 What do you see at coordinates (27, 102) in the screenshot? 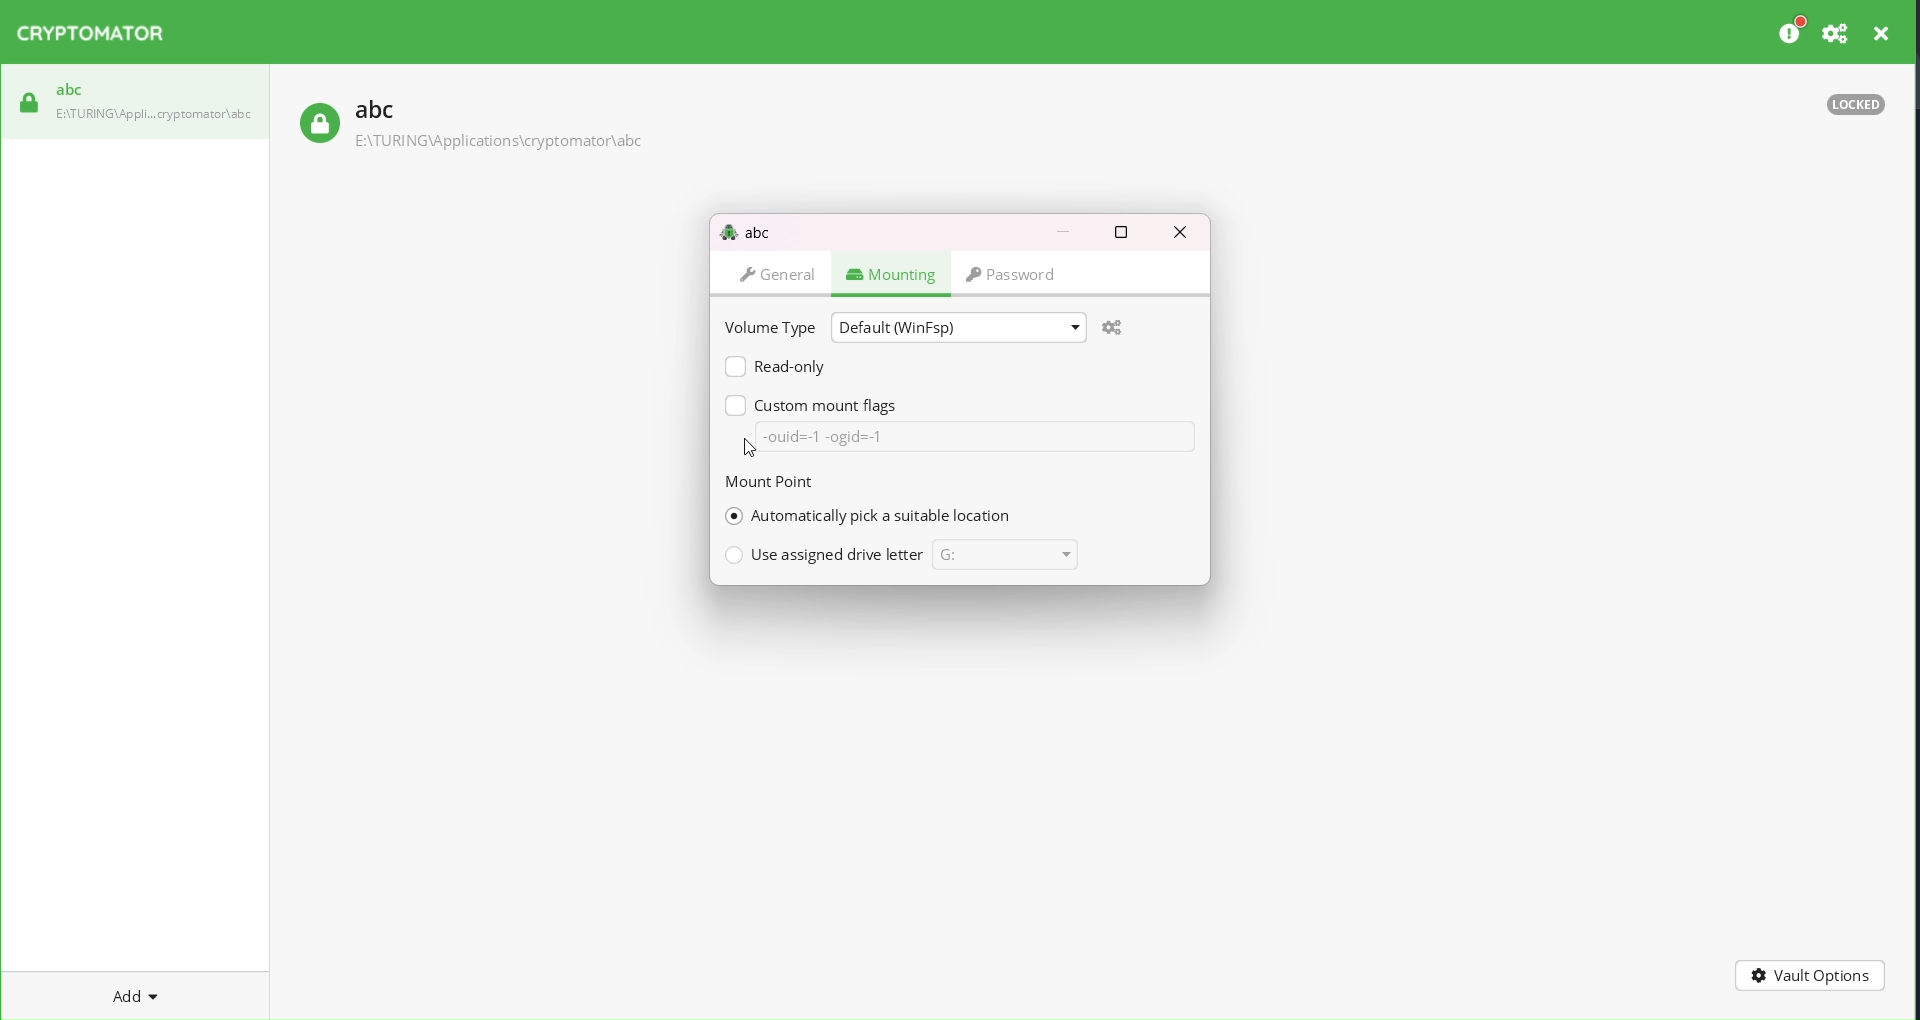
I see `locked` at bounding box center [27, 102].